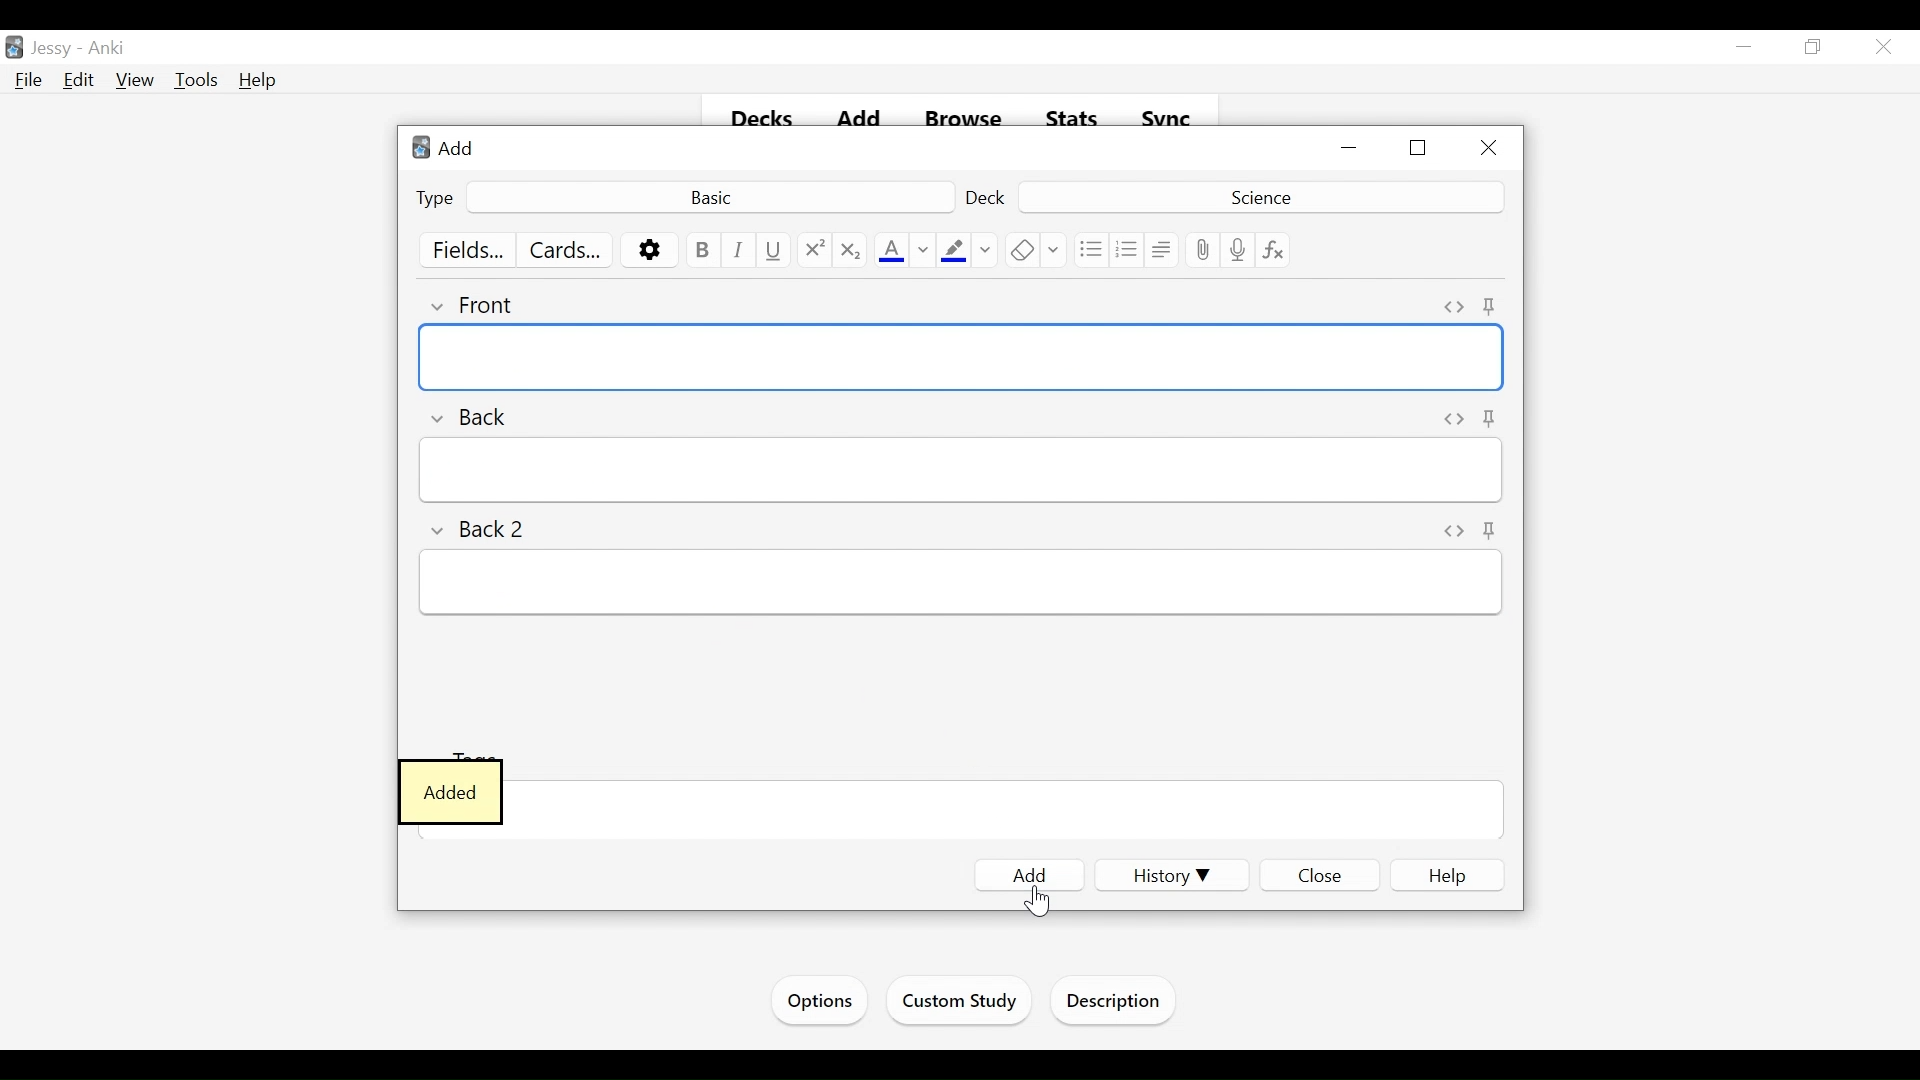  Describe the element at coordinates (1744, 48) in the screenshot. I see `minimize` at that location.